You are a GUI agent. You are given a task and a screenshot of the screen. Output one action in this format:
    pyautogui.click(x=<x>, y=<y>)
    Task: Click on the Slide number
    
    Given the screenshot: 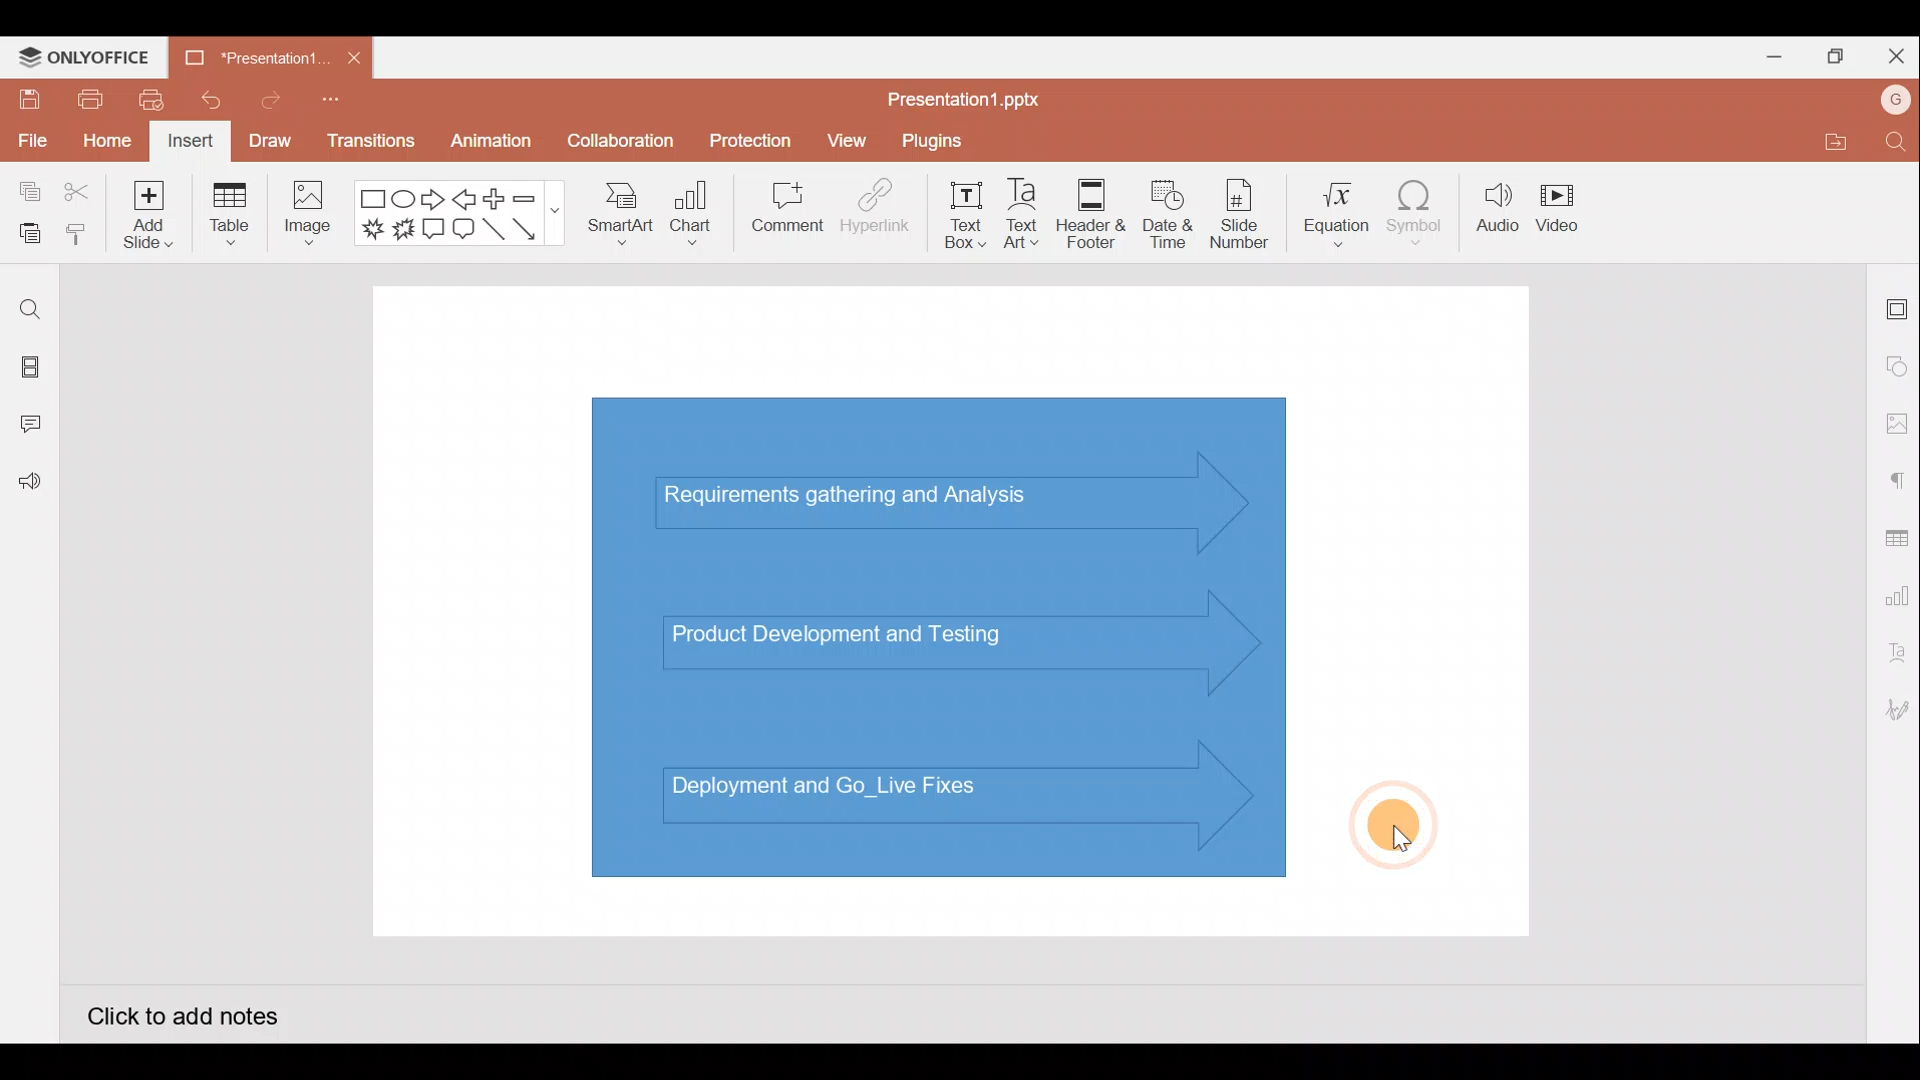 What is the action you would take?
    pyautogui.click(x=1238, y=214)
    